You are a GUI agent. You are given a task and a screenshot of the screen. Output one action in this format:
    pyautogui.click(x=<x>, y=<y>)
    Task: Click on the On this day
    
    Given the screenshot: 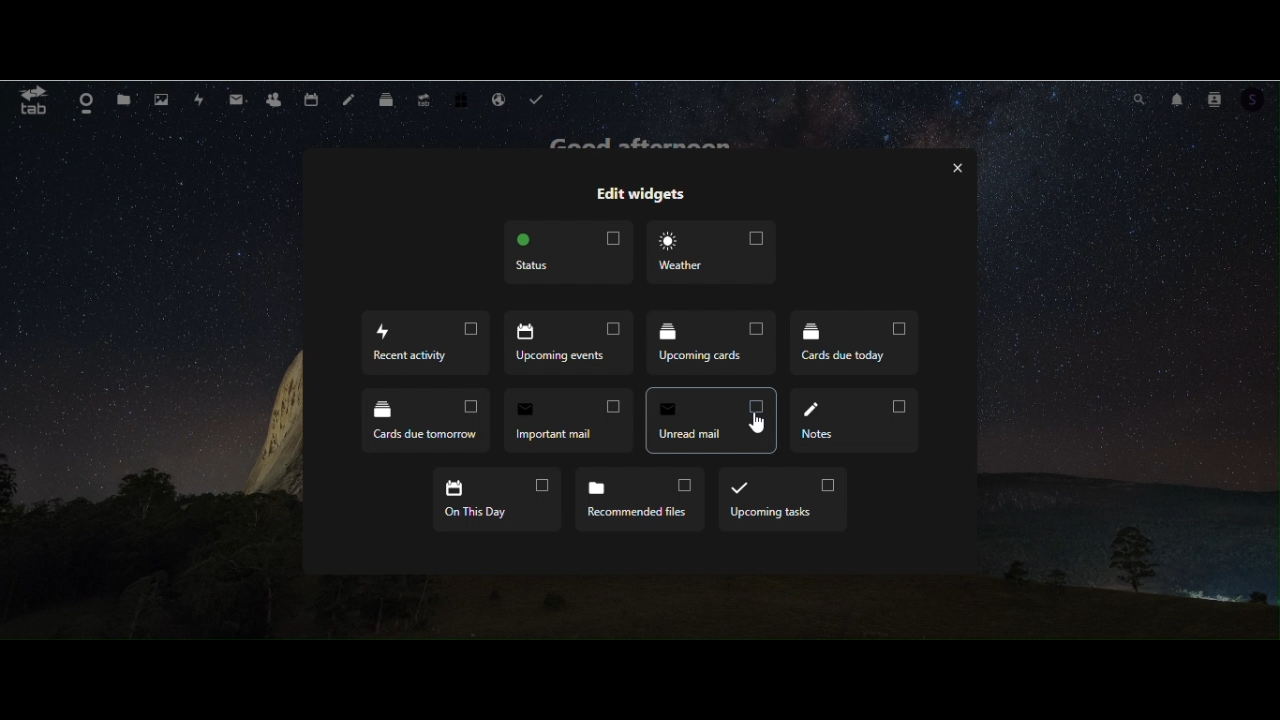 What is the action you would take?
    pyautogui.click(x=499, y=503)
    